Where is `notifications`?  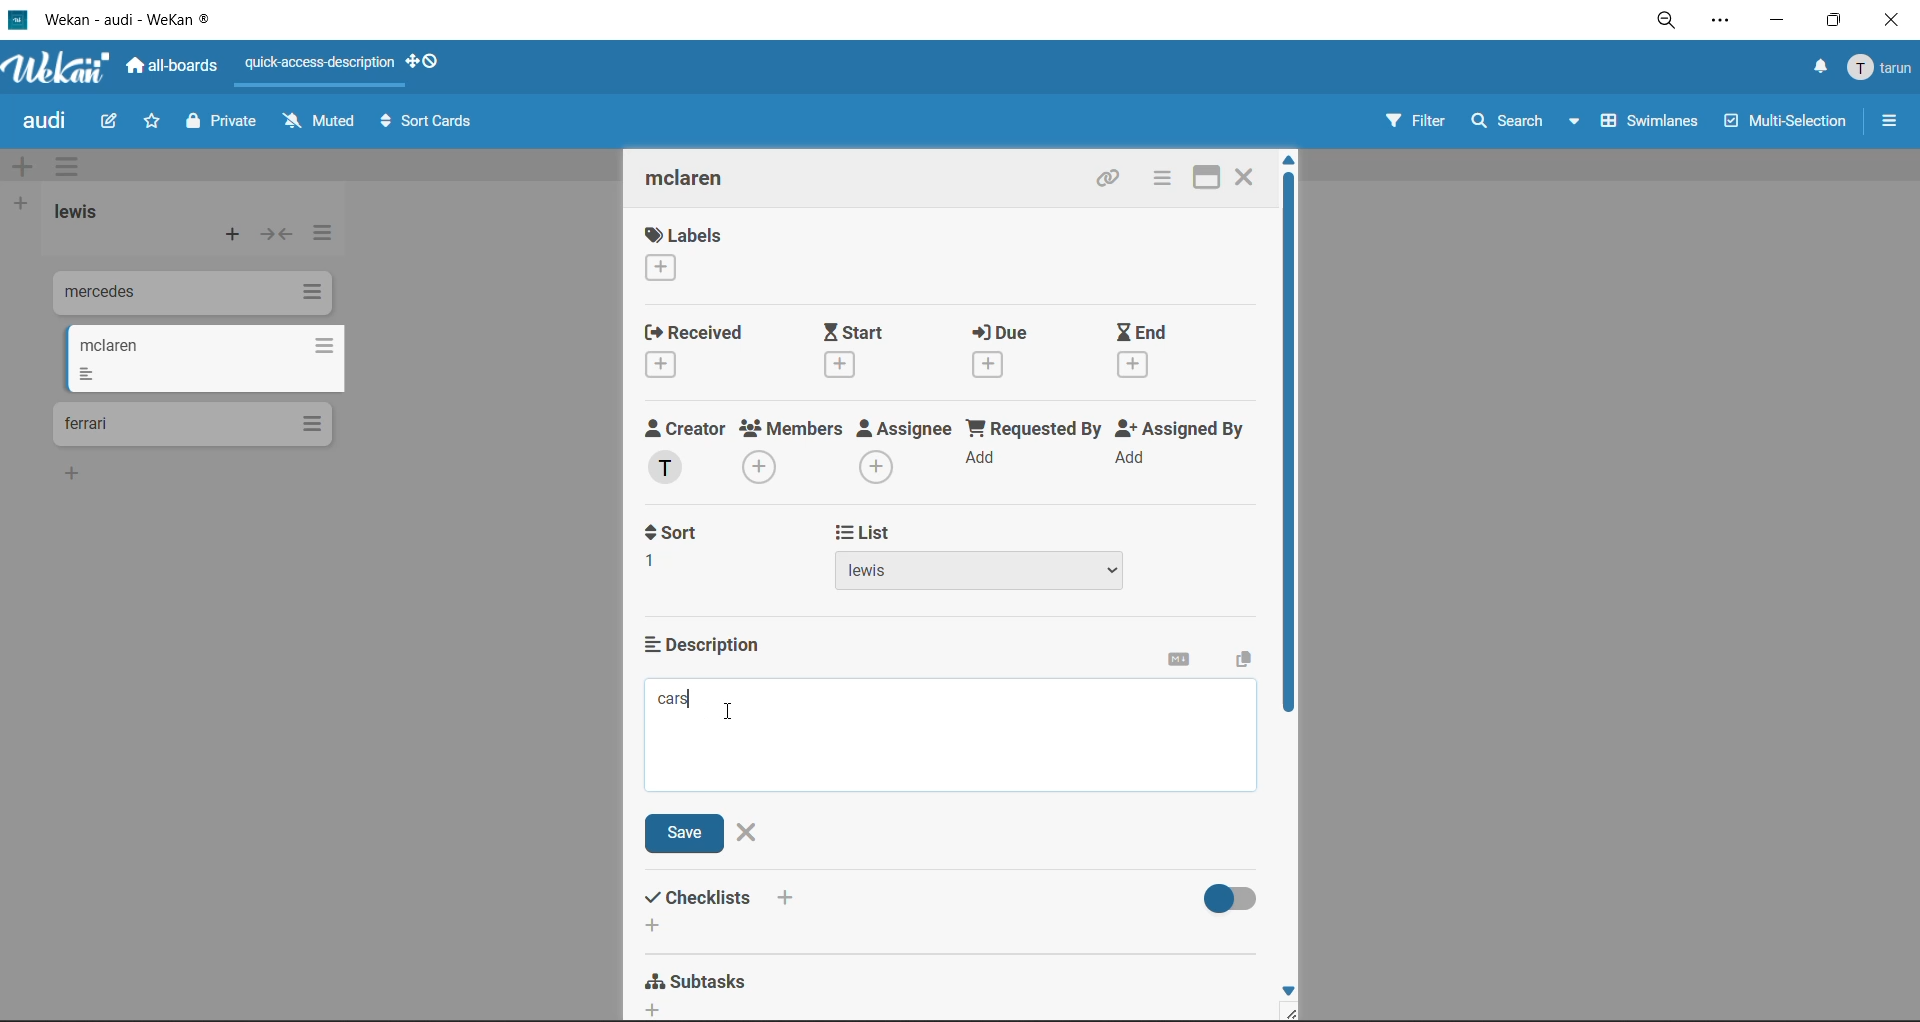
notifications is located at coordinates (1817, 70).